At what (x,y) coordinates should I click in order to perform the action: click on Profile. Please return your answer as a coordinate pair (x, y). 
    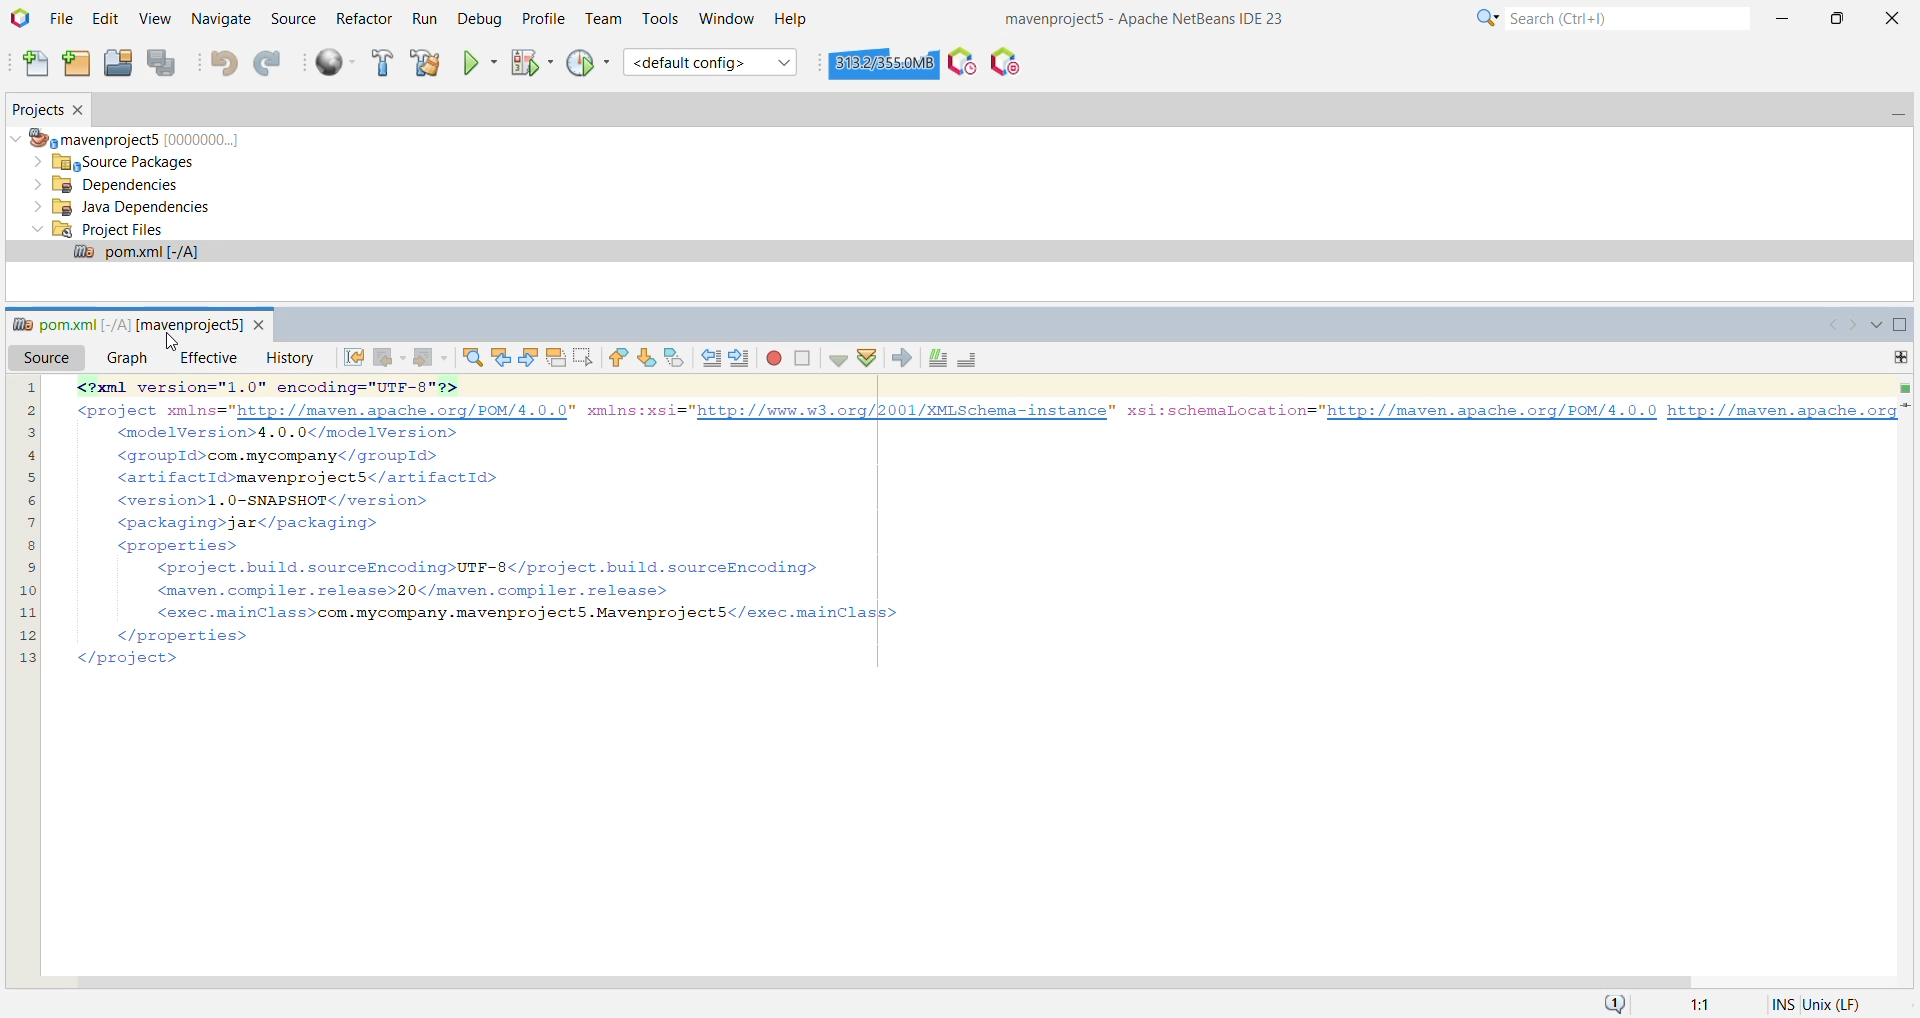
    Looking at the image, I should click on (541, 19).